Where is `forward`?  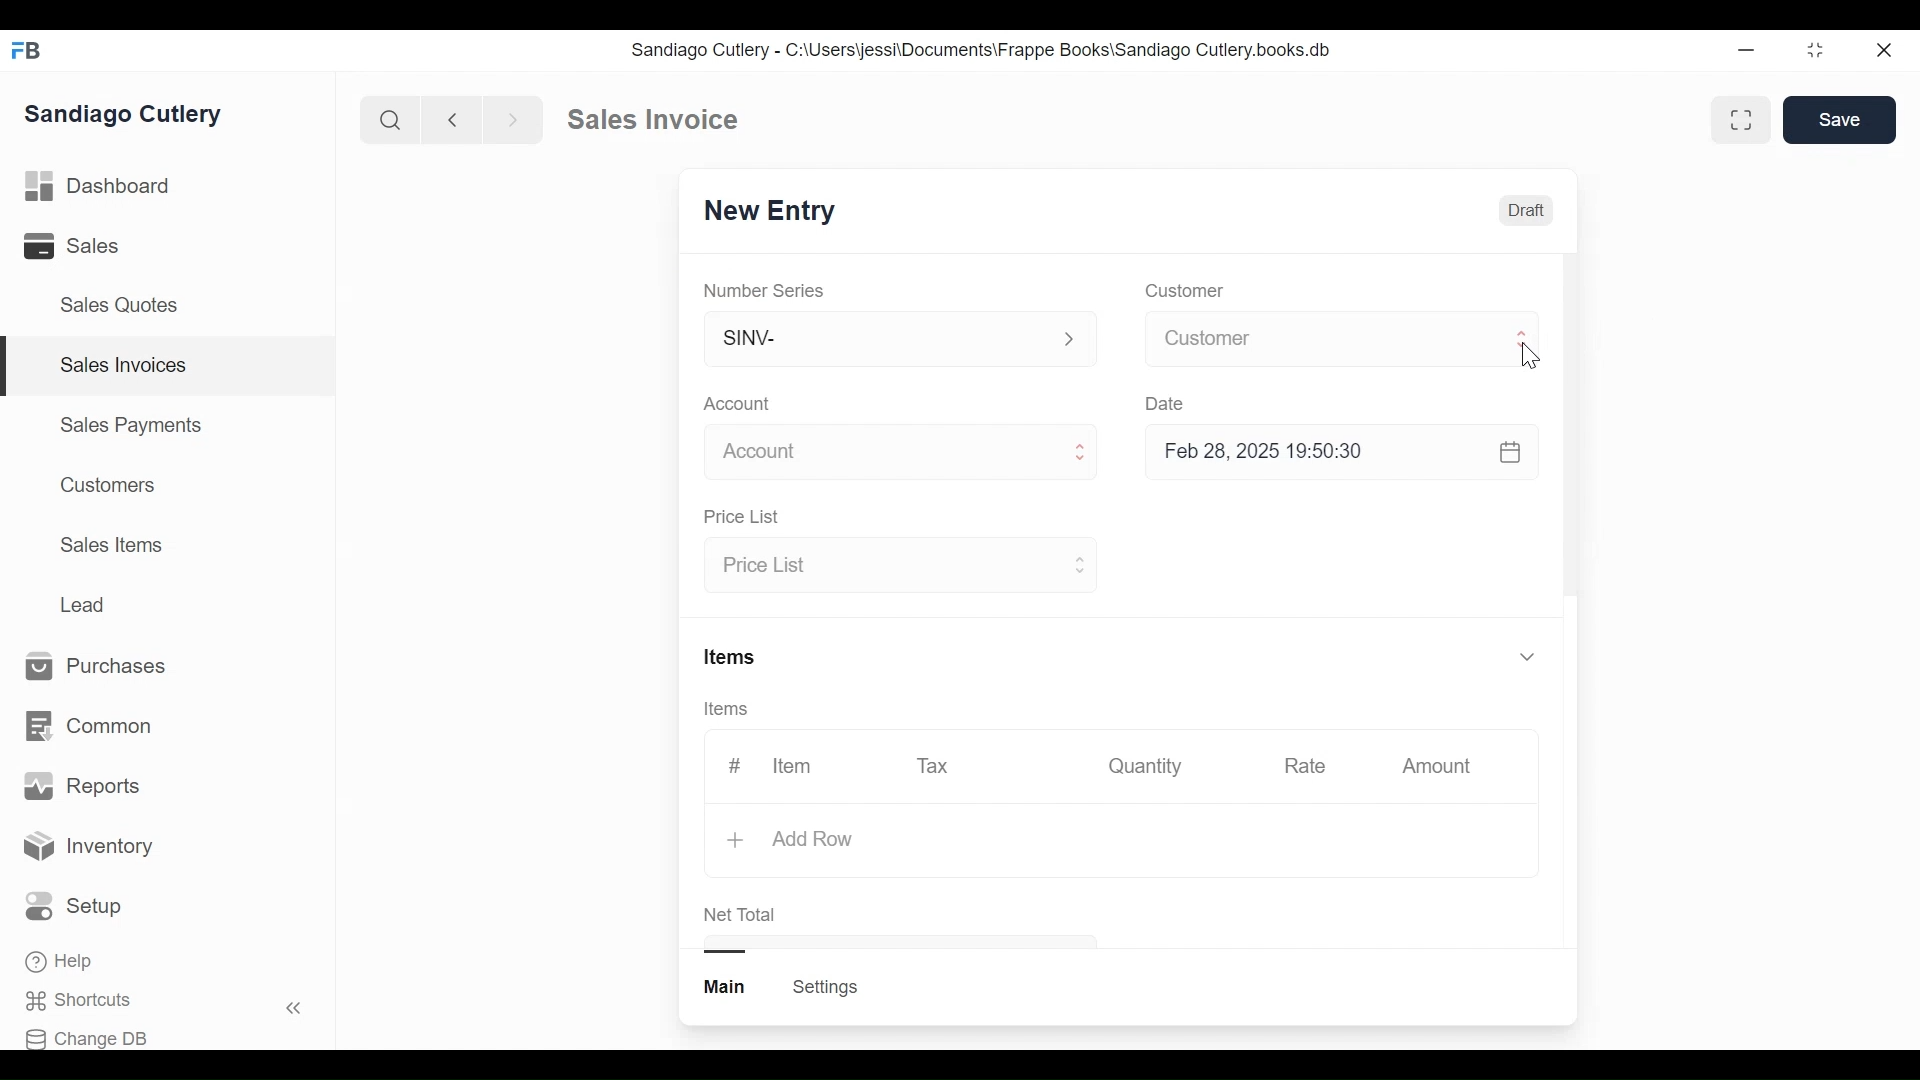 forward is located at coordinates (514, 118).